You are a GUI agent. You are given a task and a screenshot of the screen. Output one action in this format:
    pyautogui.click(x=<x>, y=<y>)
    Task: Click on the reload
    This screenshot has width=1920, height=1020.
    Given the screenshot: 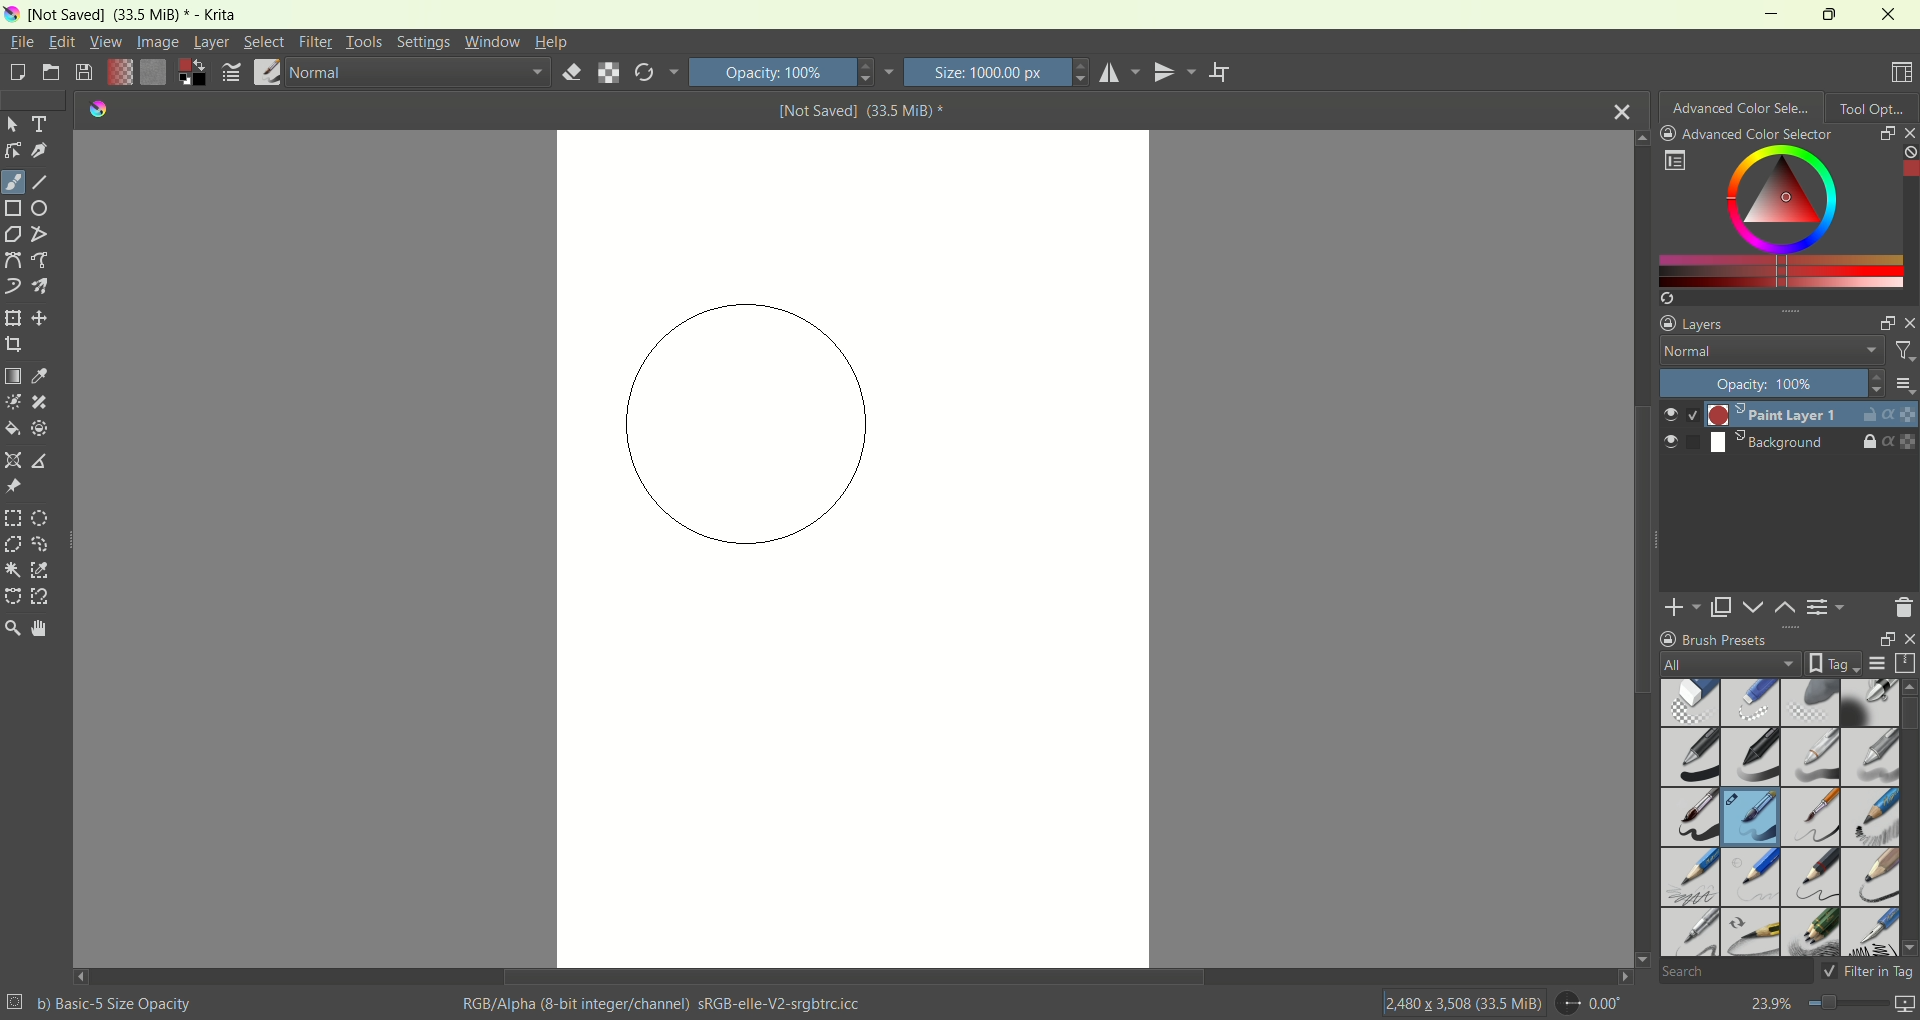 What is the action you would take?
    pyautogui.click(x=656, y=72)
    